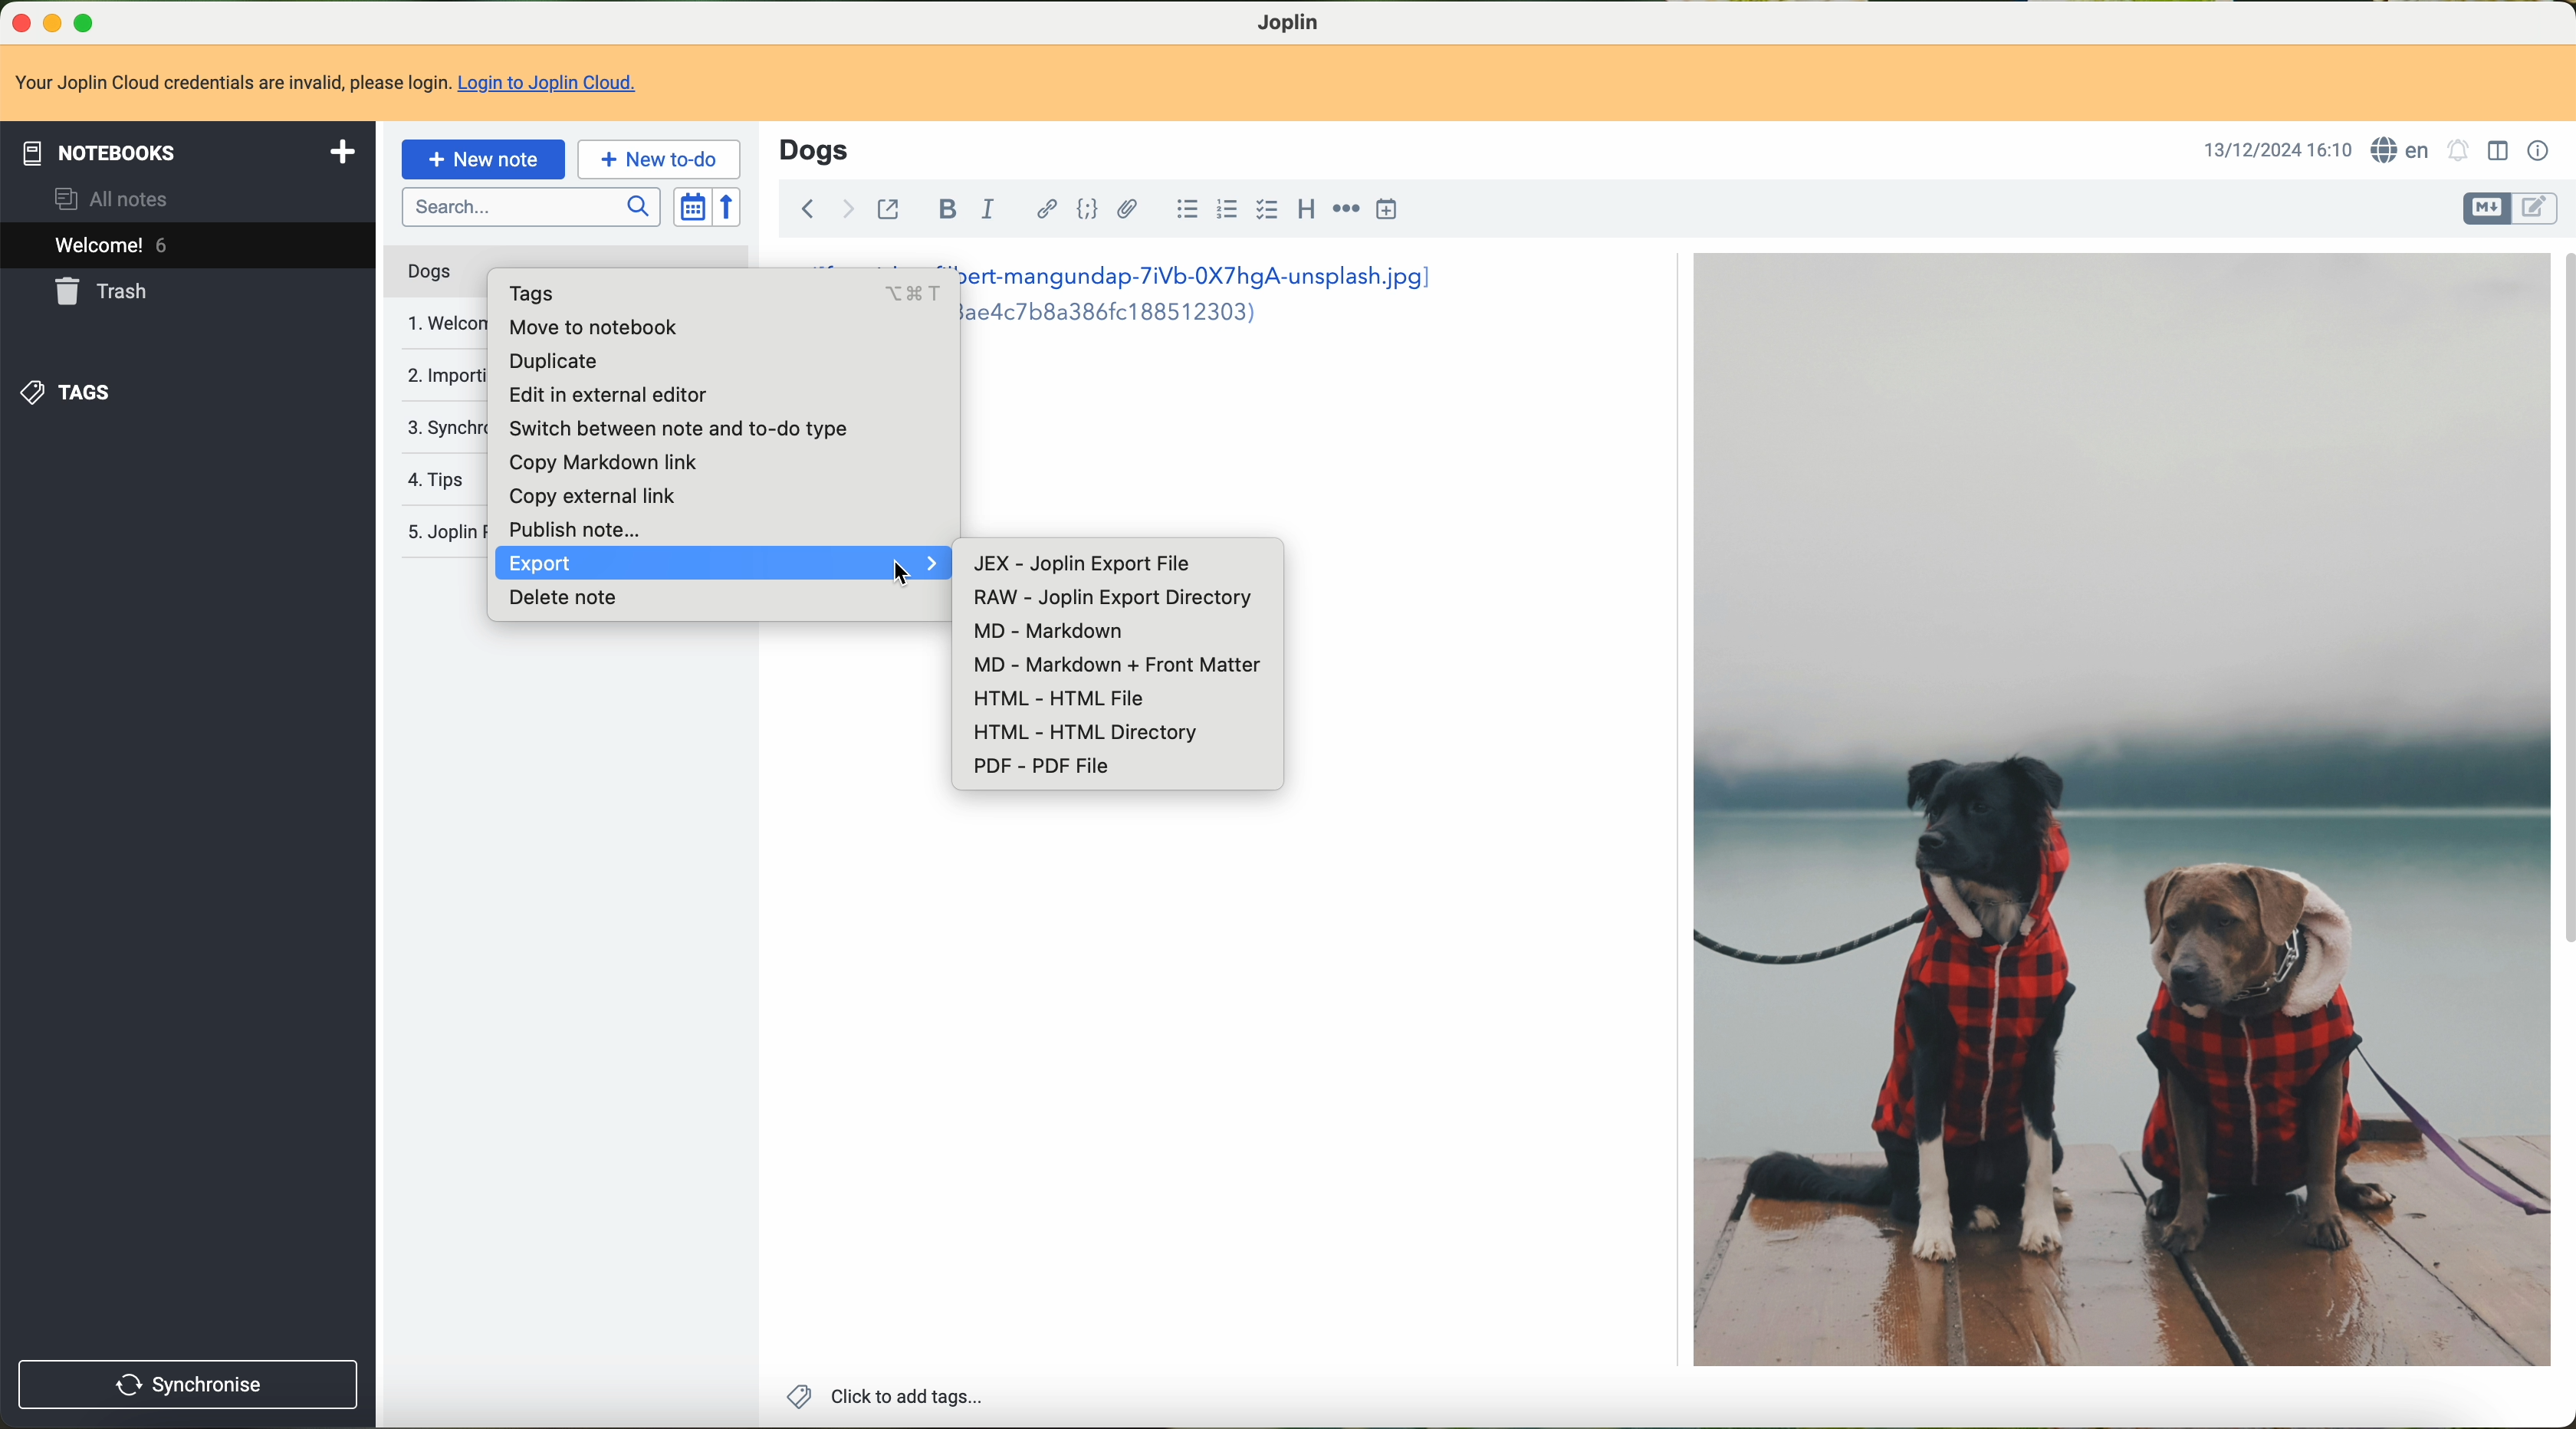 The image size is (2576, 1429). What do you see at coordinates (946, 211) in the screenshot?
I see `bold` at bounding box center [946, 211].